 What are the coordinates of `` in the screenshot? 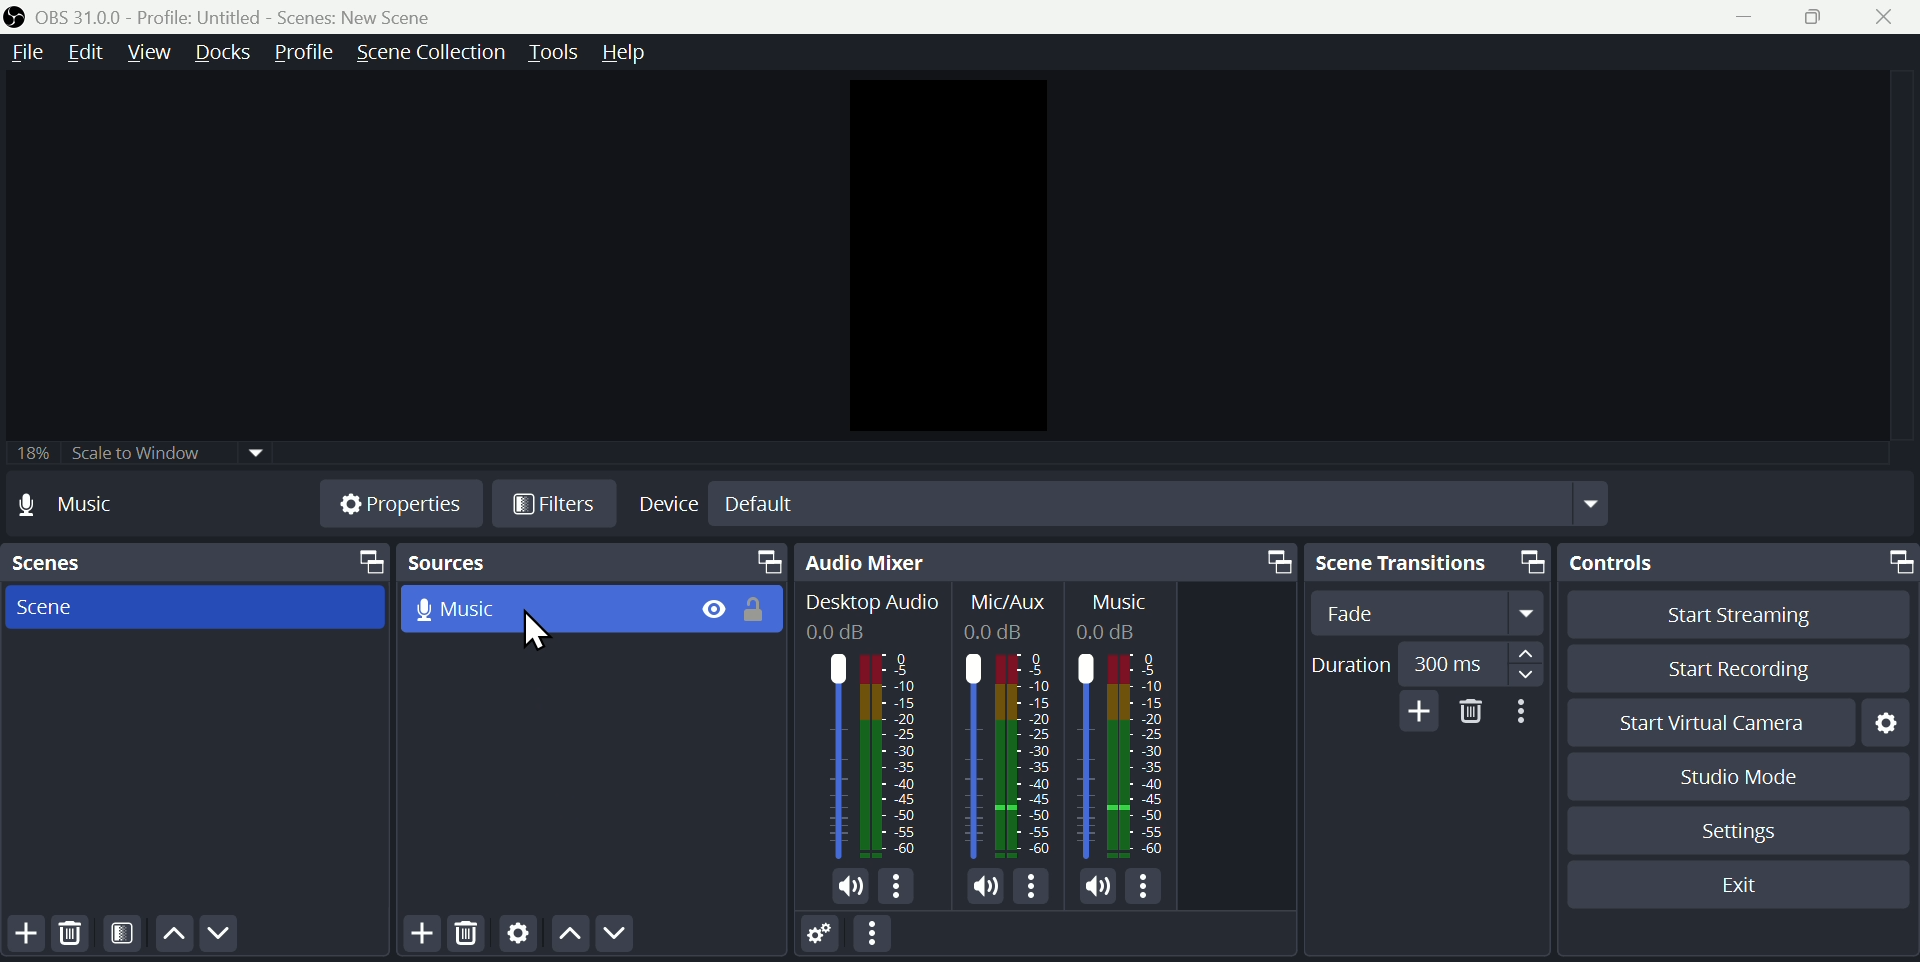 It's located at (1118, 600).